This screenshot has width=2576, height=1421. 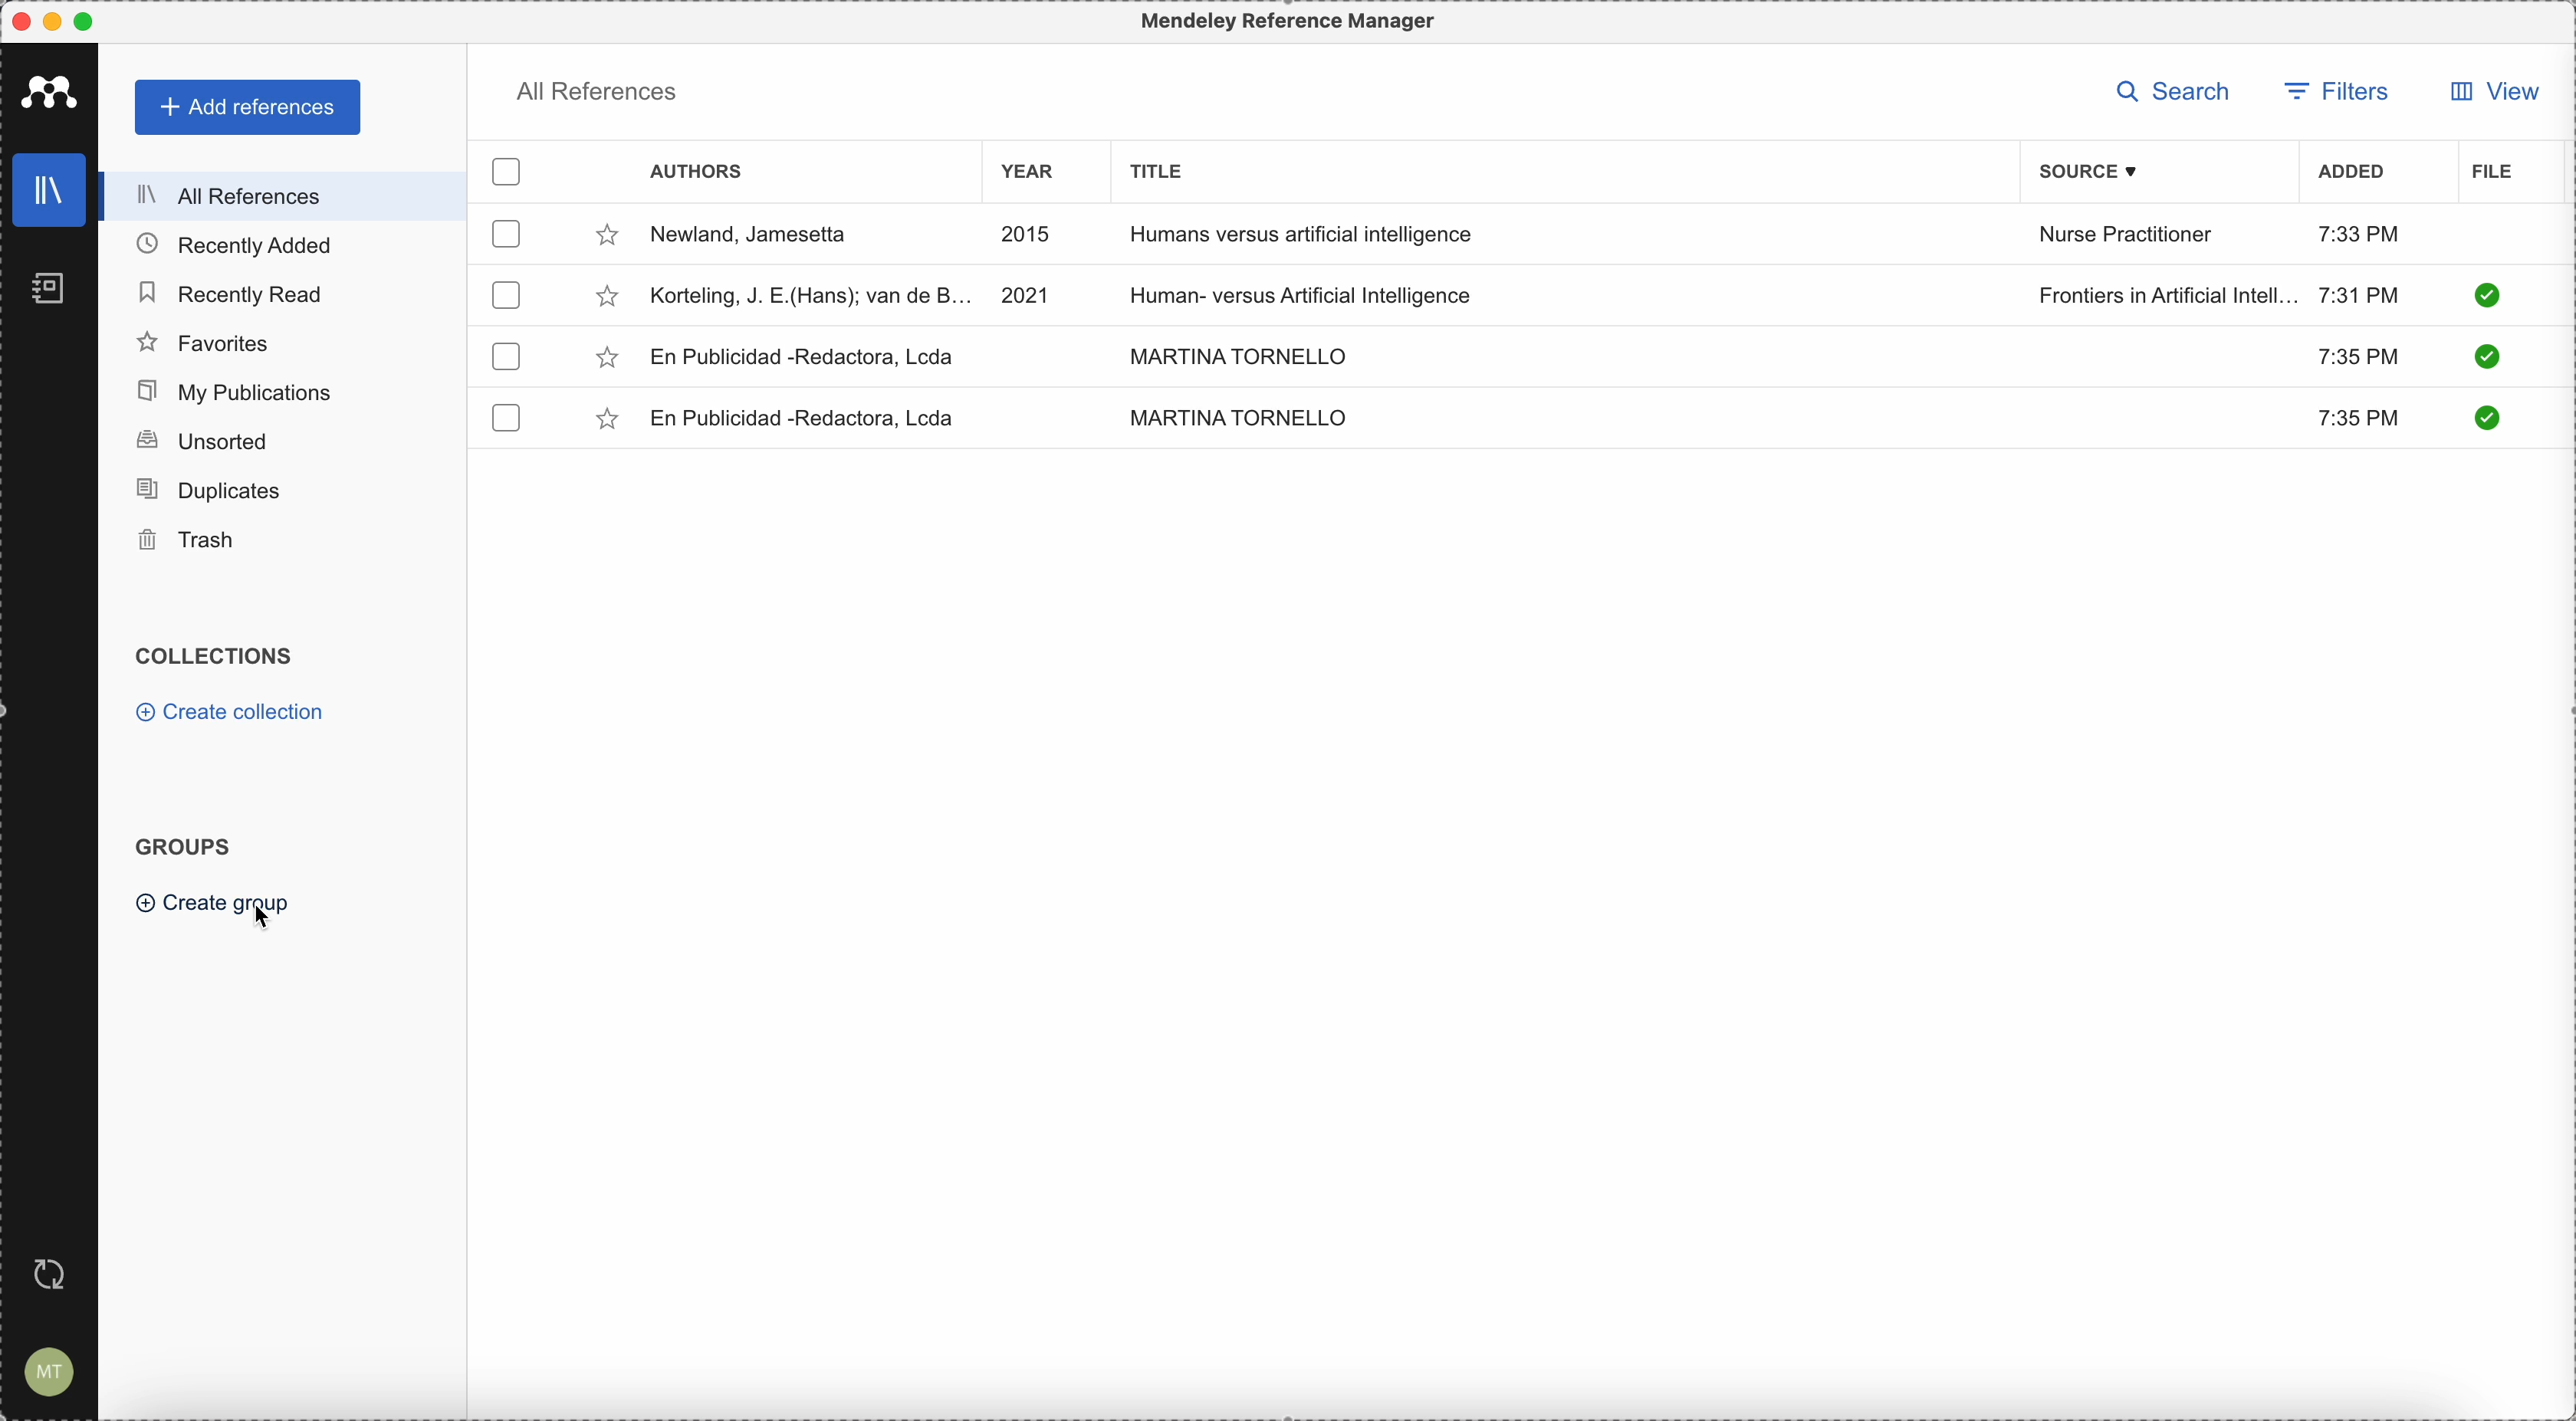 I want to click on Frontiers in Artificial Intelligence, so click(x=2167, y=295).